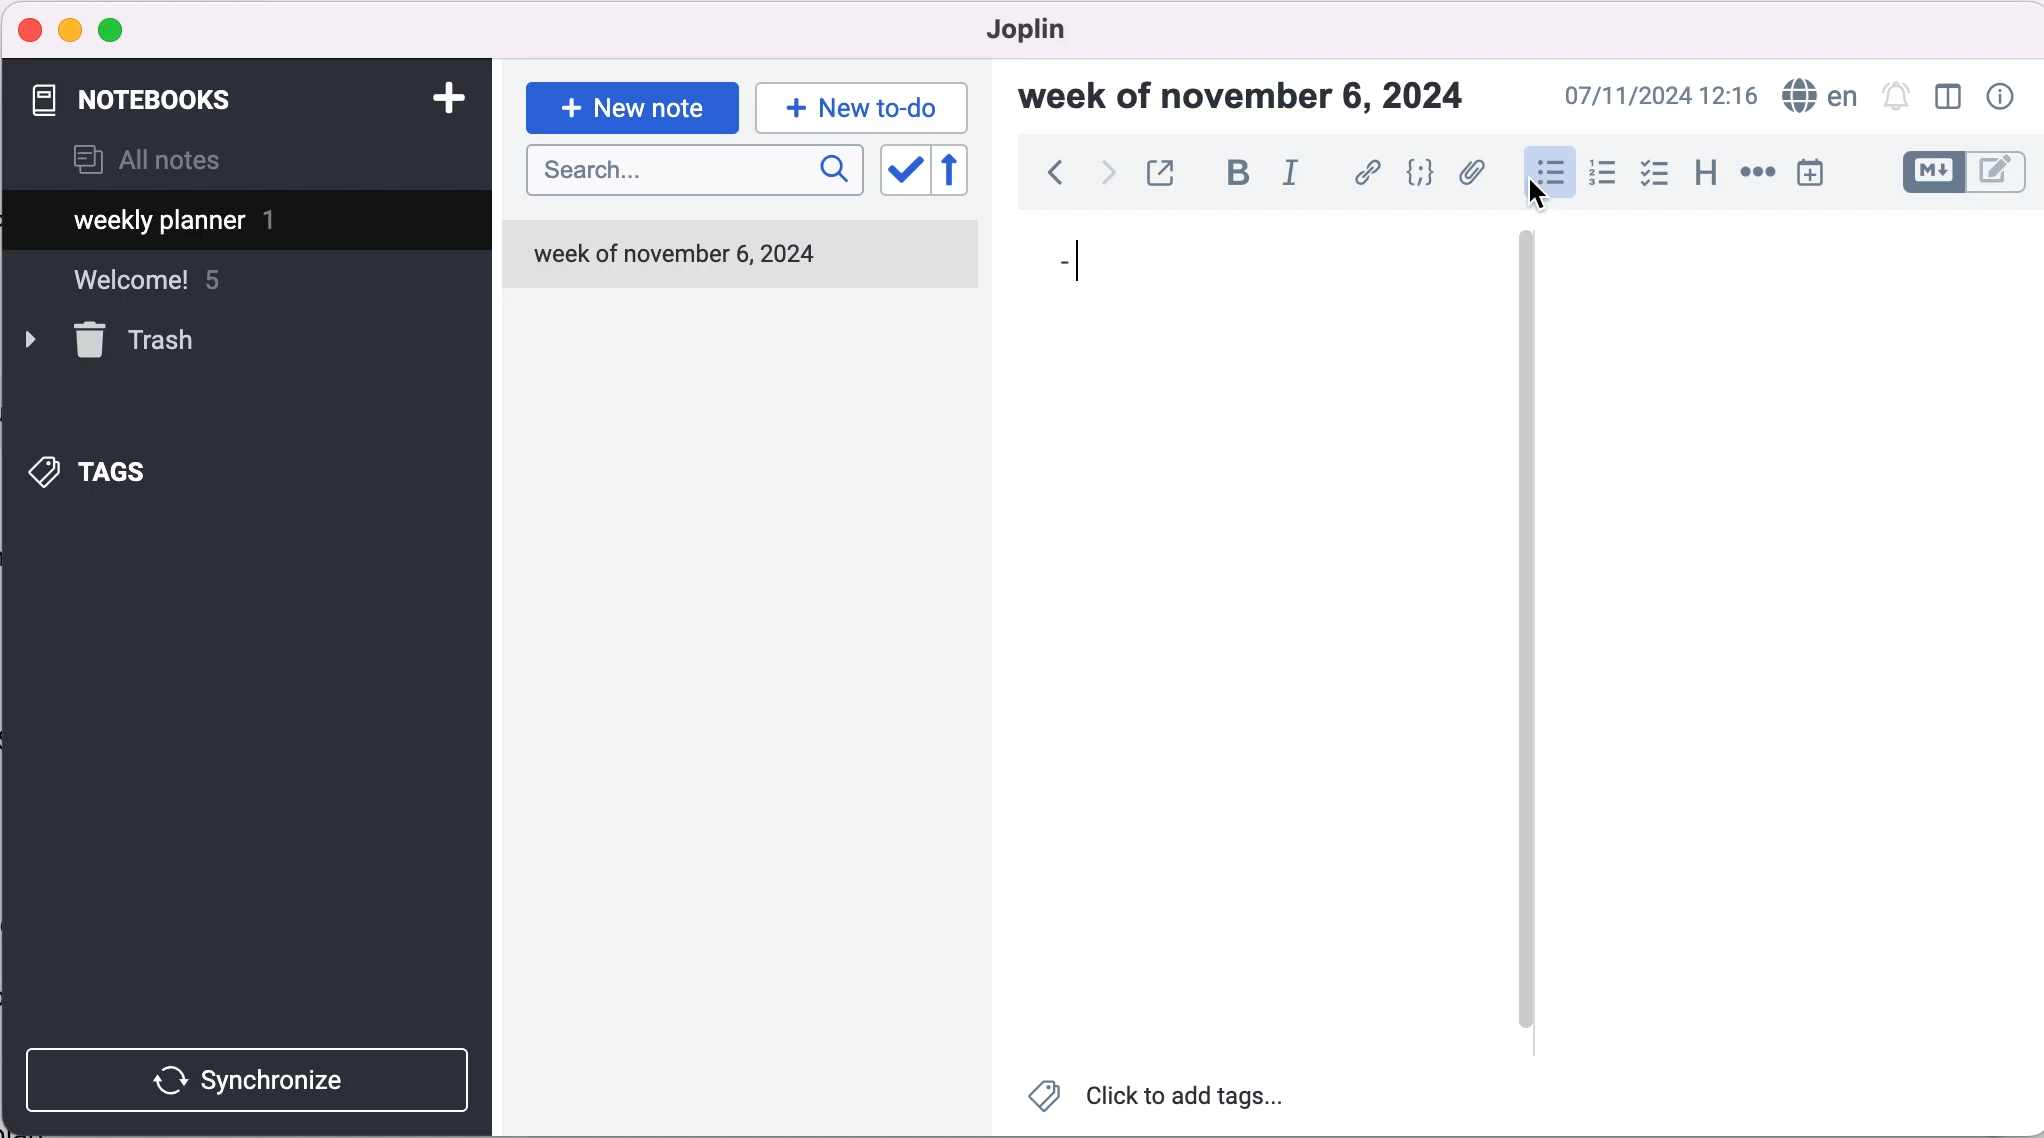 Image resolution: width=2044 pixels, height=1138 pixels. What do you see at coordinates (1897, 99) in the screenshot?
I see `set alarm` at bounding box center [1897, 99].